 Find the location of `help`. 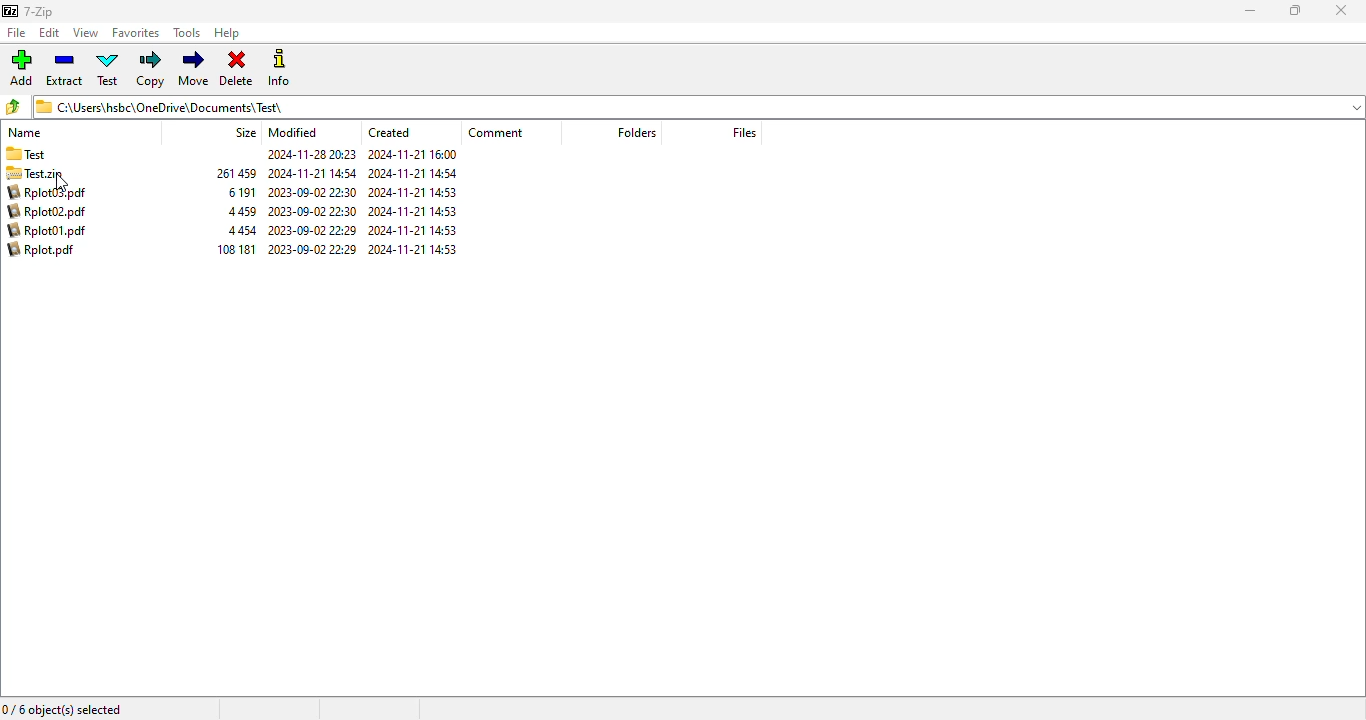

help is located at coordinates (228, 33).